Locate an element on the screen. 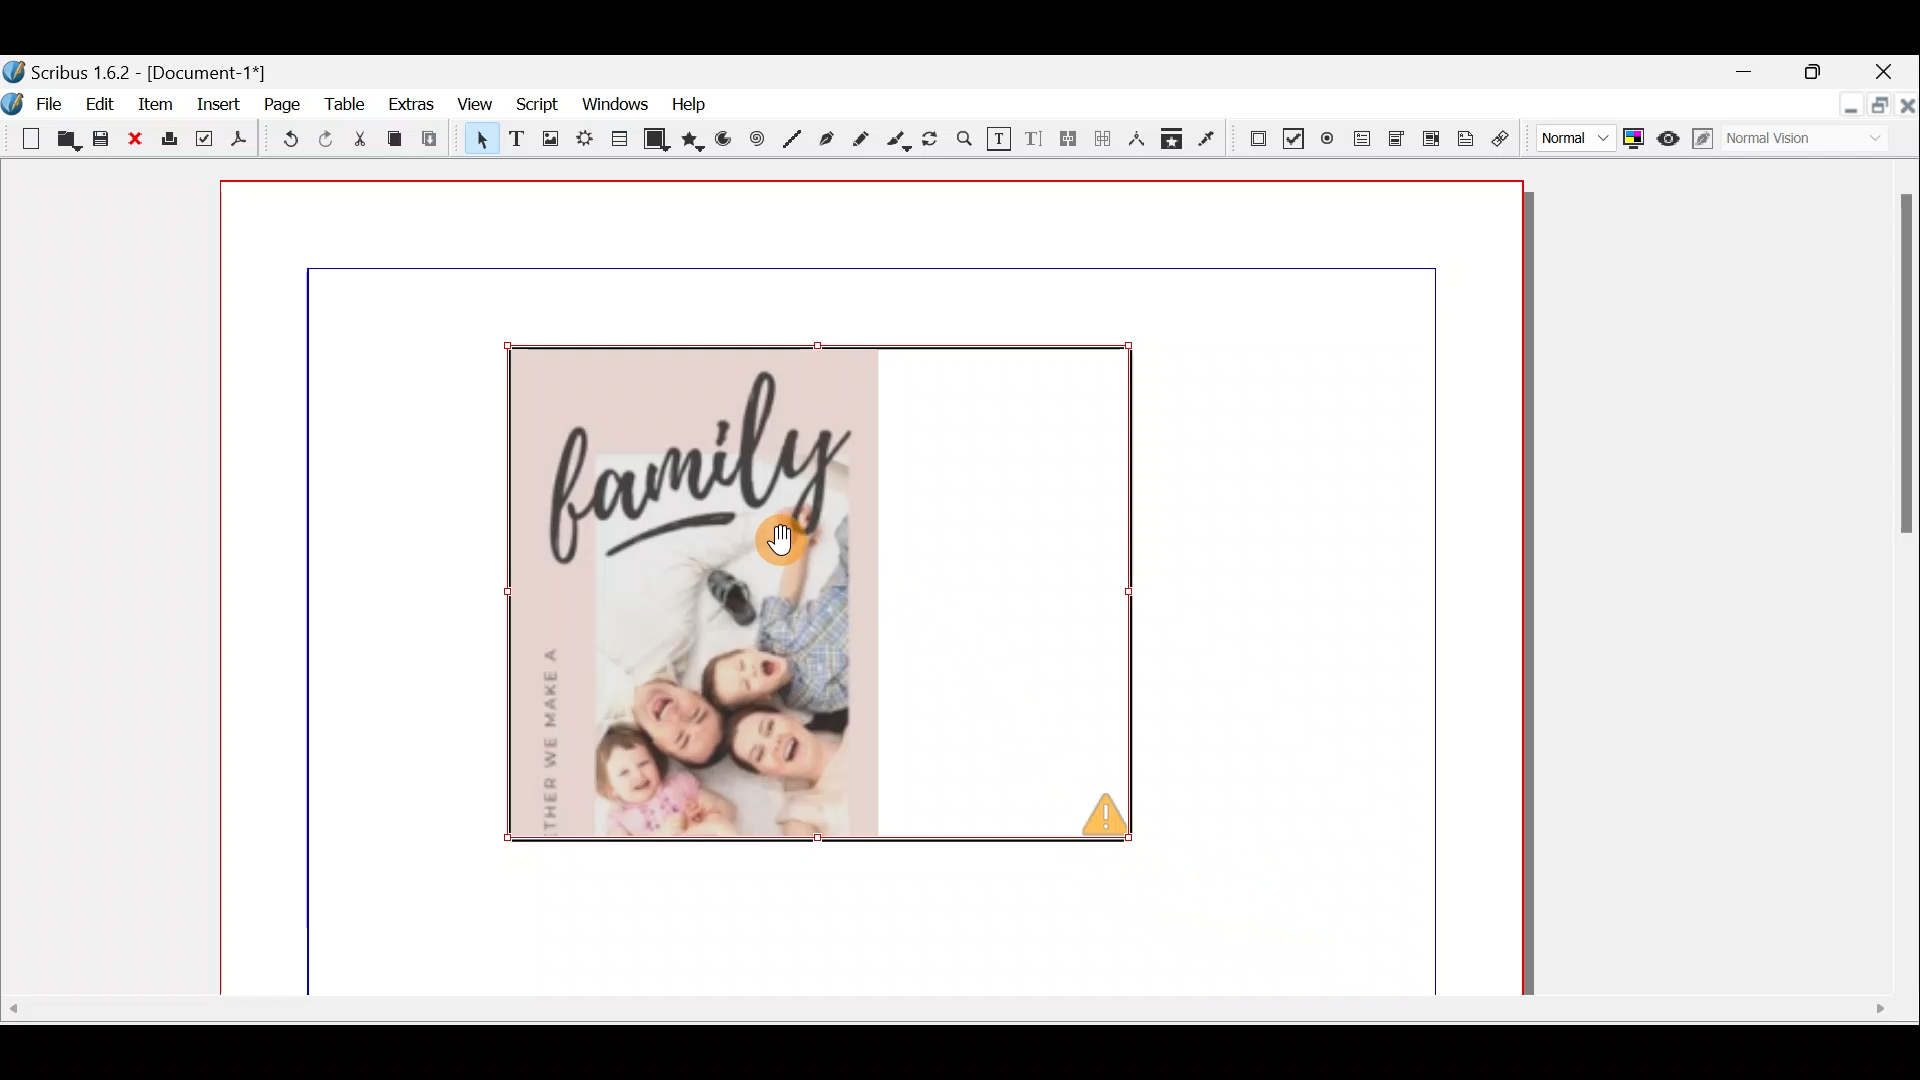 The image size is (1920, 1080). Table is located at coordinates (347, 106).